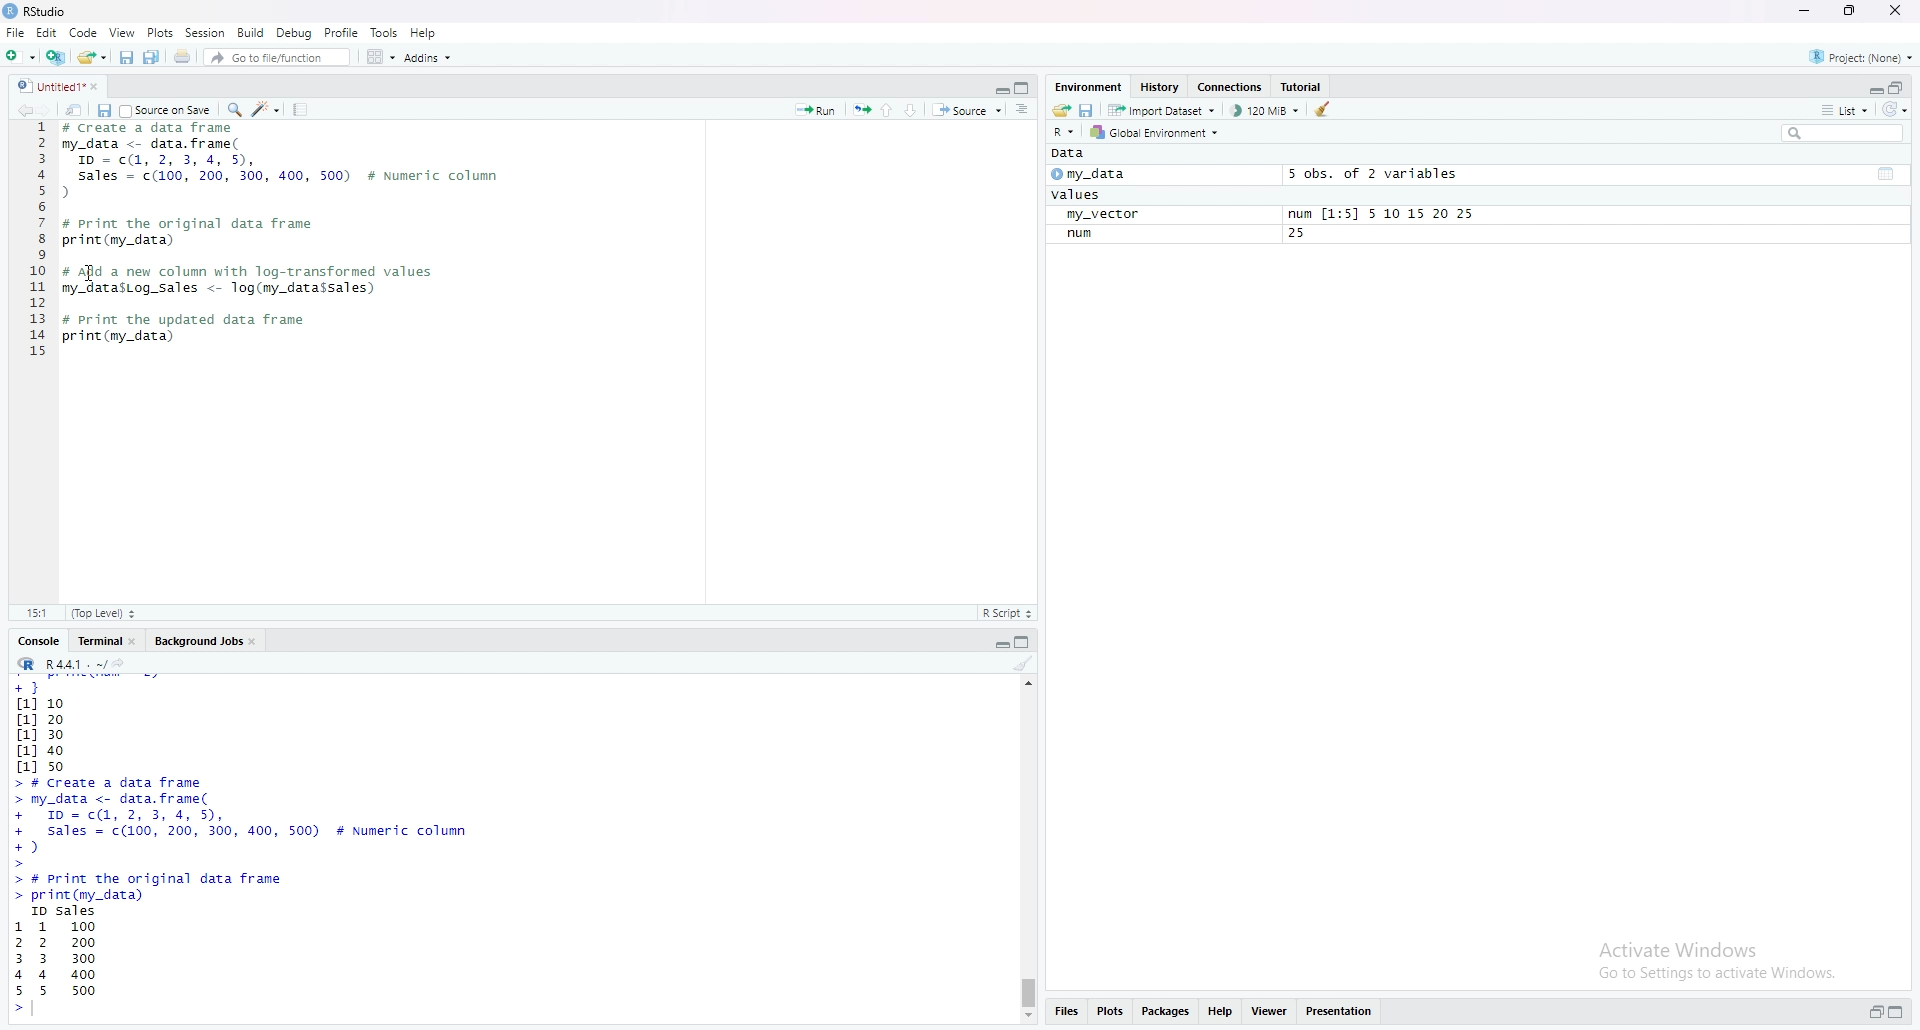 The width and height of the screenshot is (1920, 1030). What do you see at coordinates (1022, 87) in the screenshot?
I see `maximize` at bounding box center [1022, 87].